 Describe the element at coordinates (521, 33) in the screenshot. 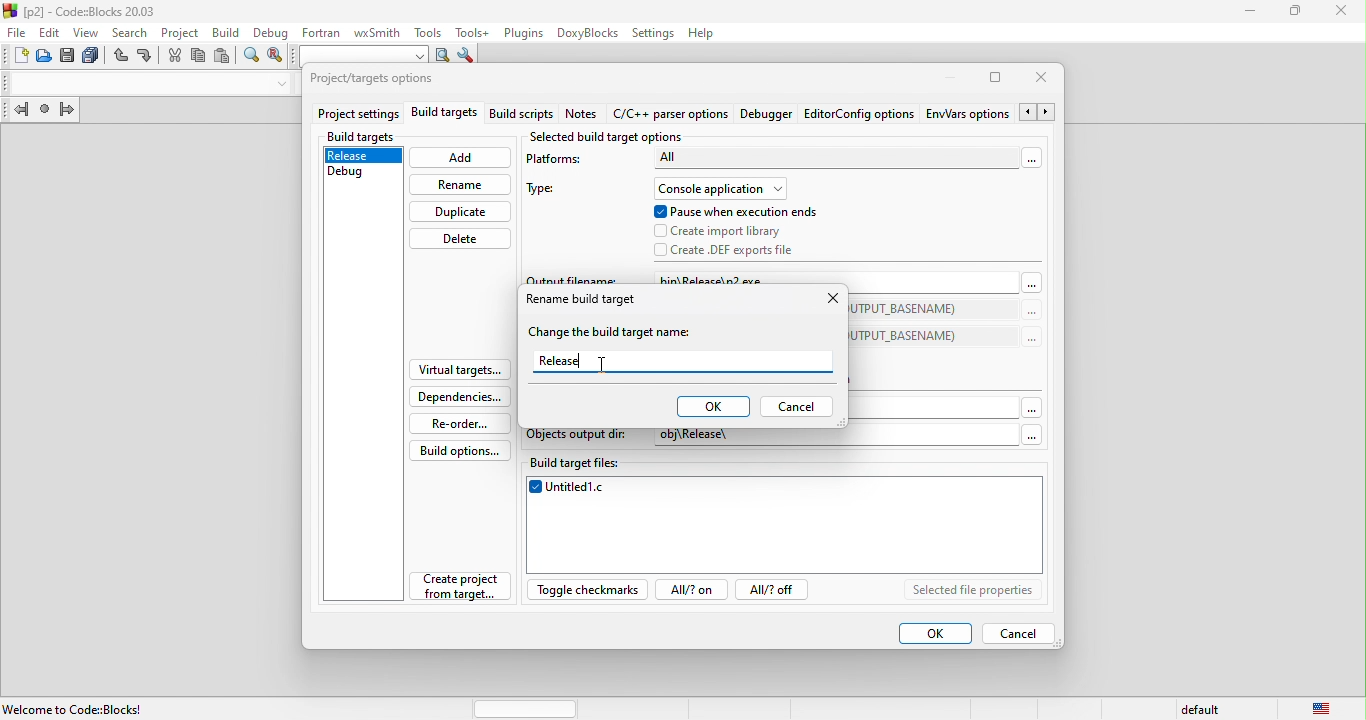

I see `plugins` at that location.